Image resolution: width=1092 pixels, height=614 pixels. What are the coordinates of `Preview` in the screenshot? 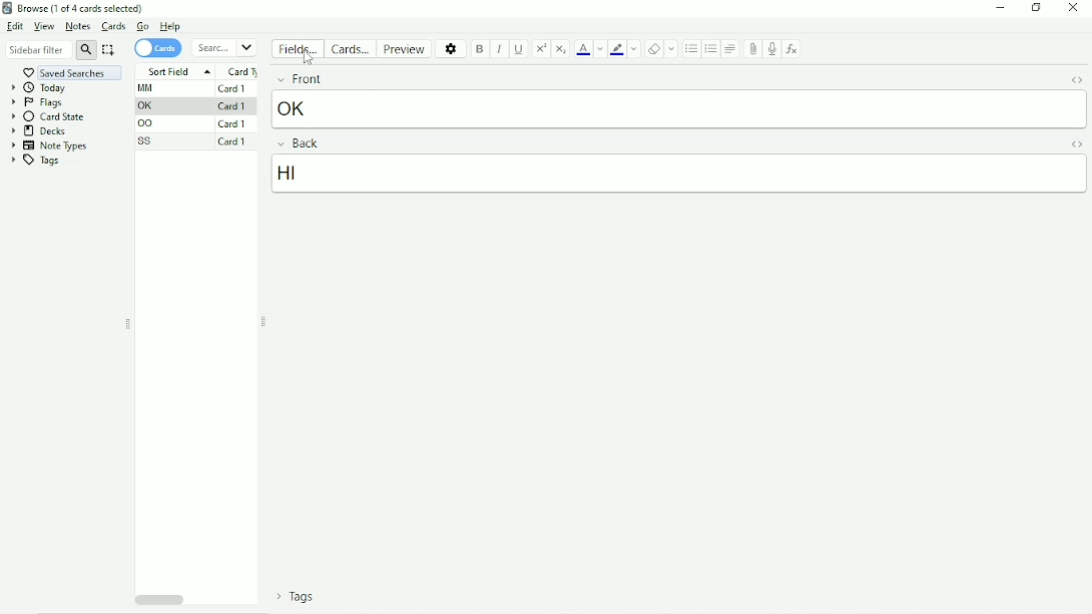 It's located at (406, 48).